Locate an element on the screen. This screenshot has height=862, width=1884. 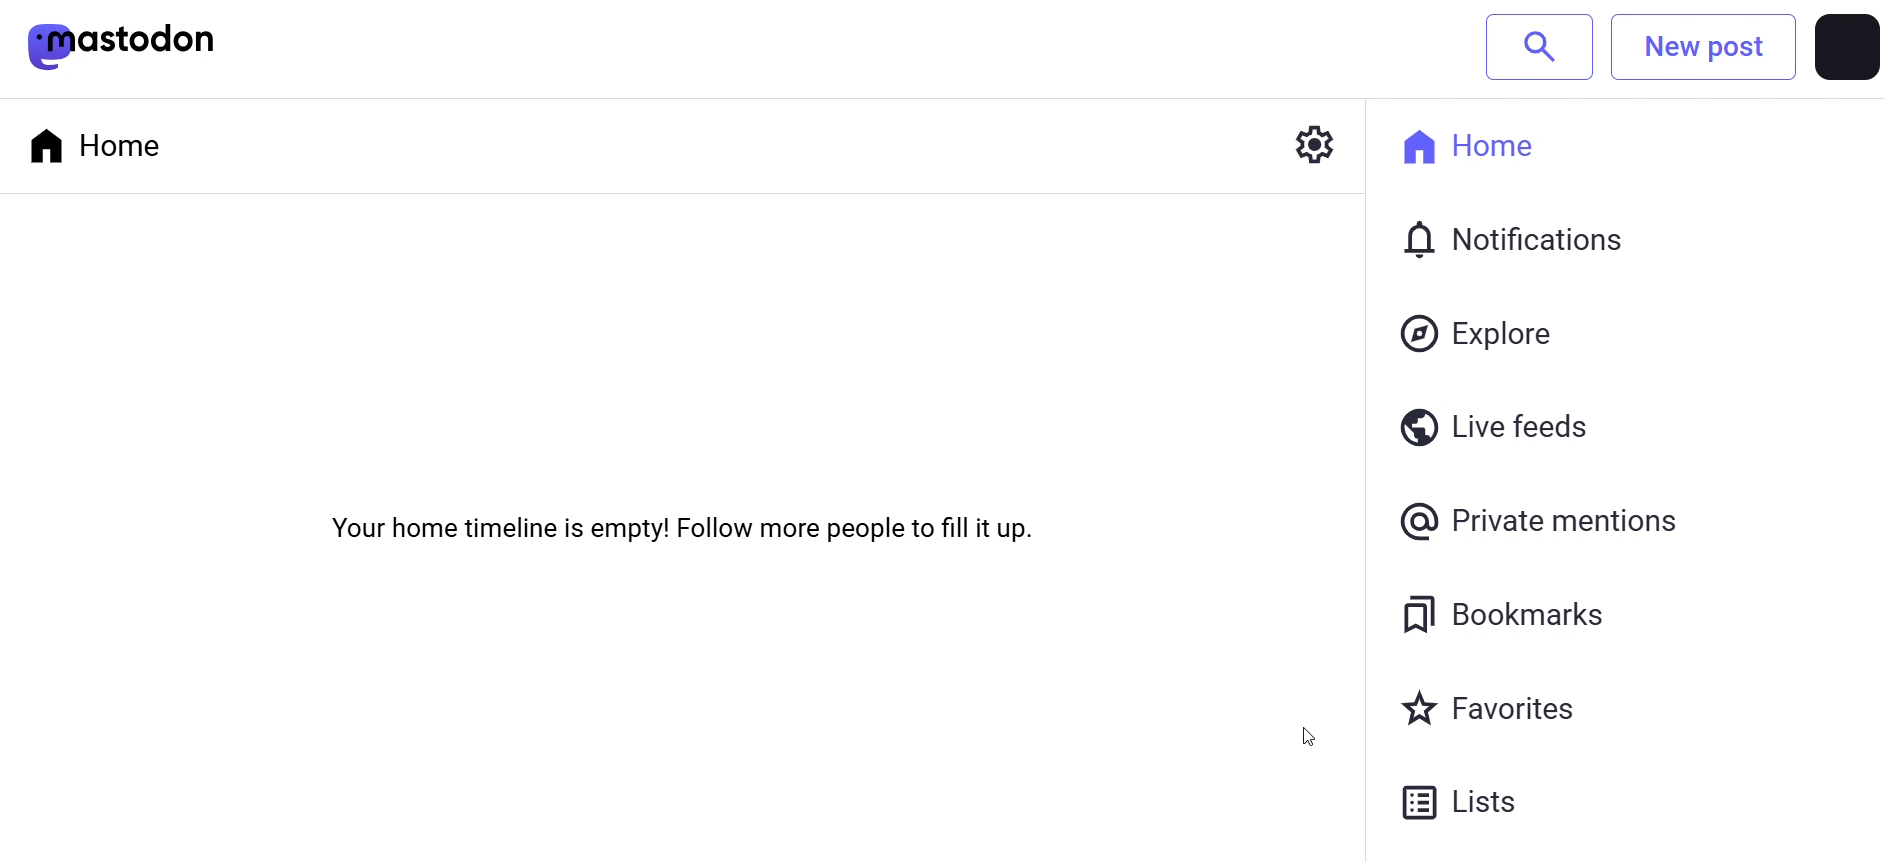
notification is located at coordinates (1506, 236).